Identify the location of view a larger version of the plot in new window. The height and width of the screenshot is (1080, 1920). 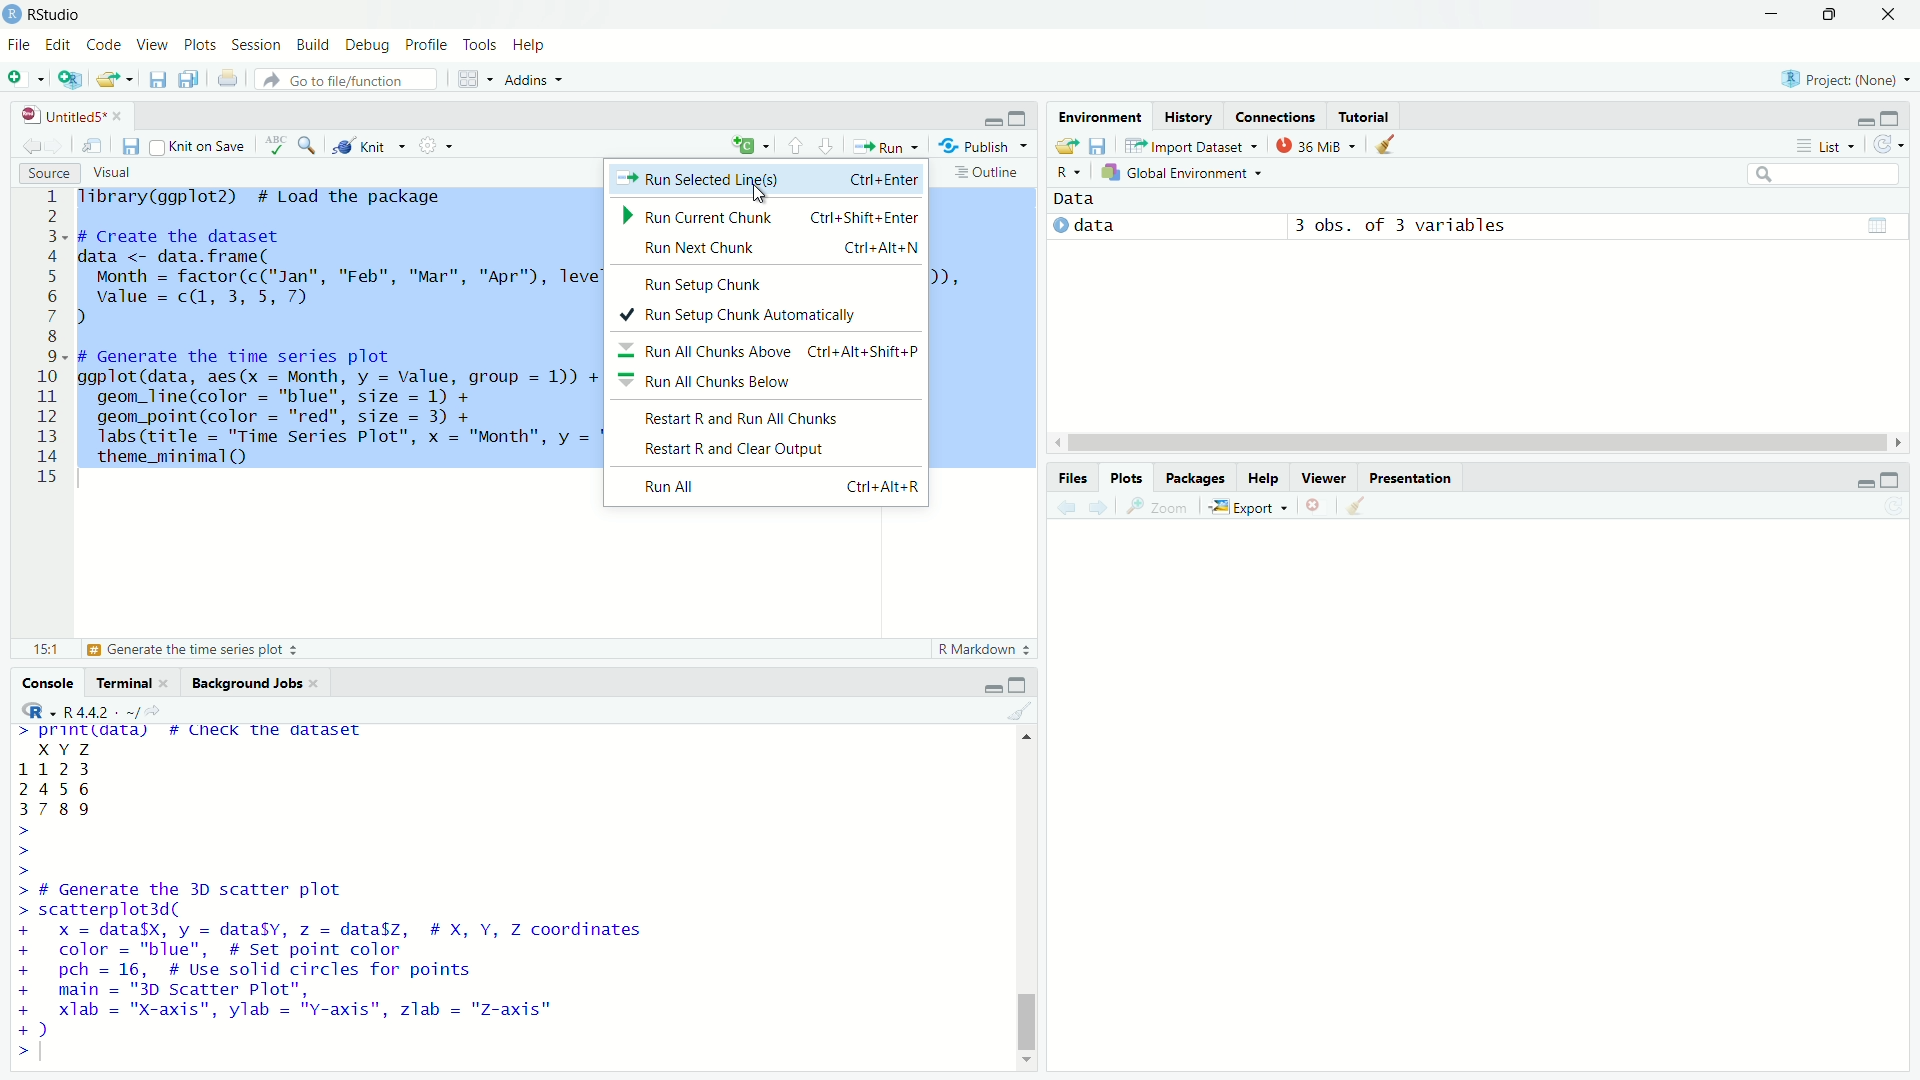
(1161, 506).